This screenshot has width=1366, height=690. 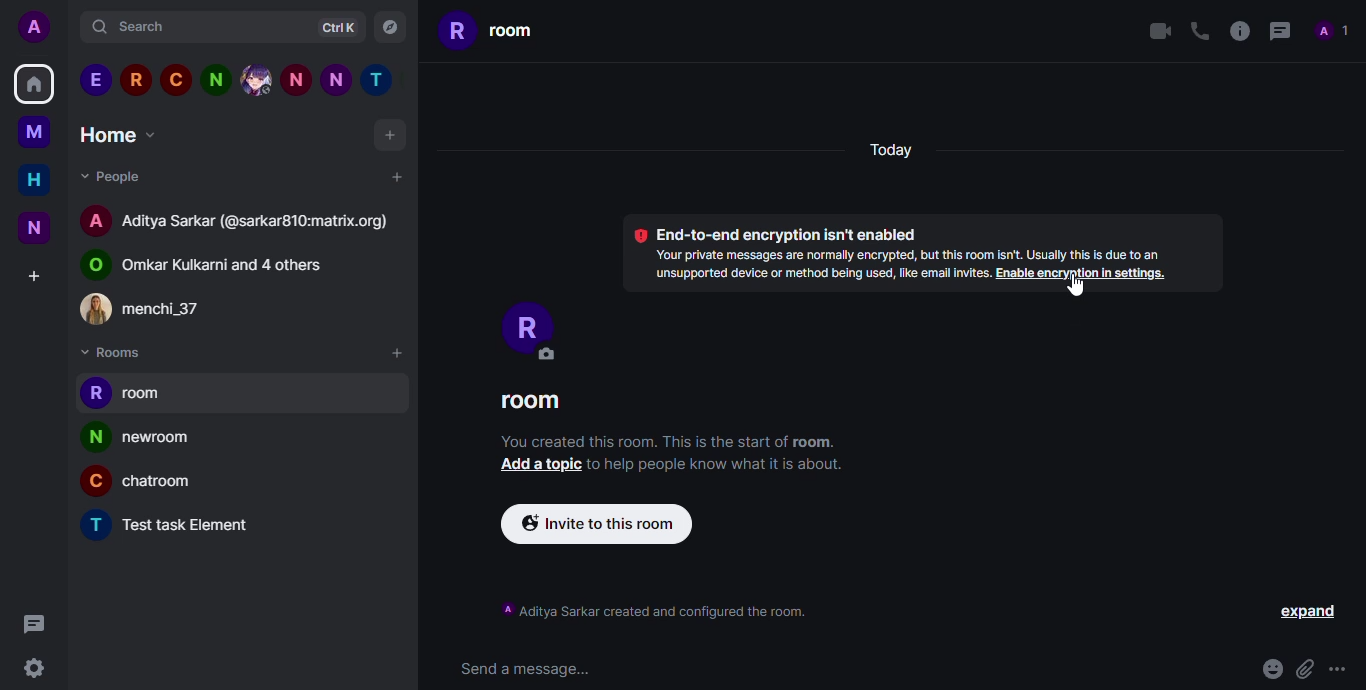 I want to click on settings, so click(x=33, y=670).